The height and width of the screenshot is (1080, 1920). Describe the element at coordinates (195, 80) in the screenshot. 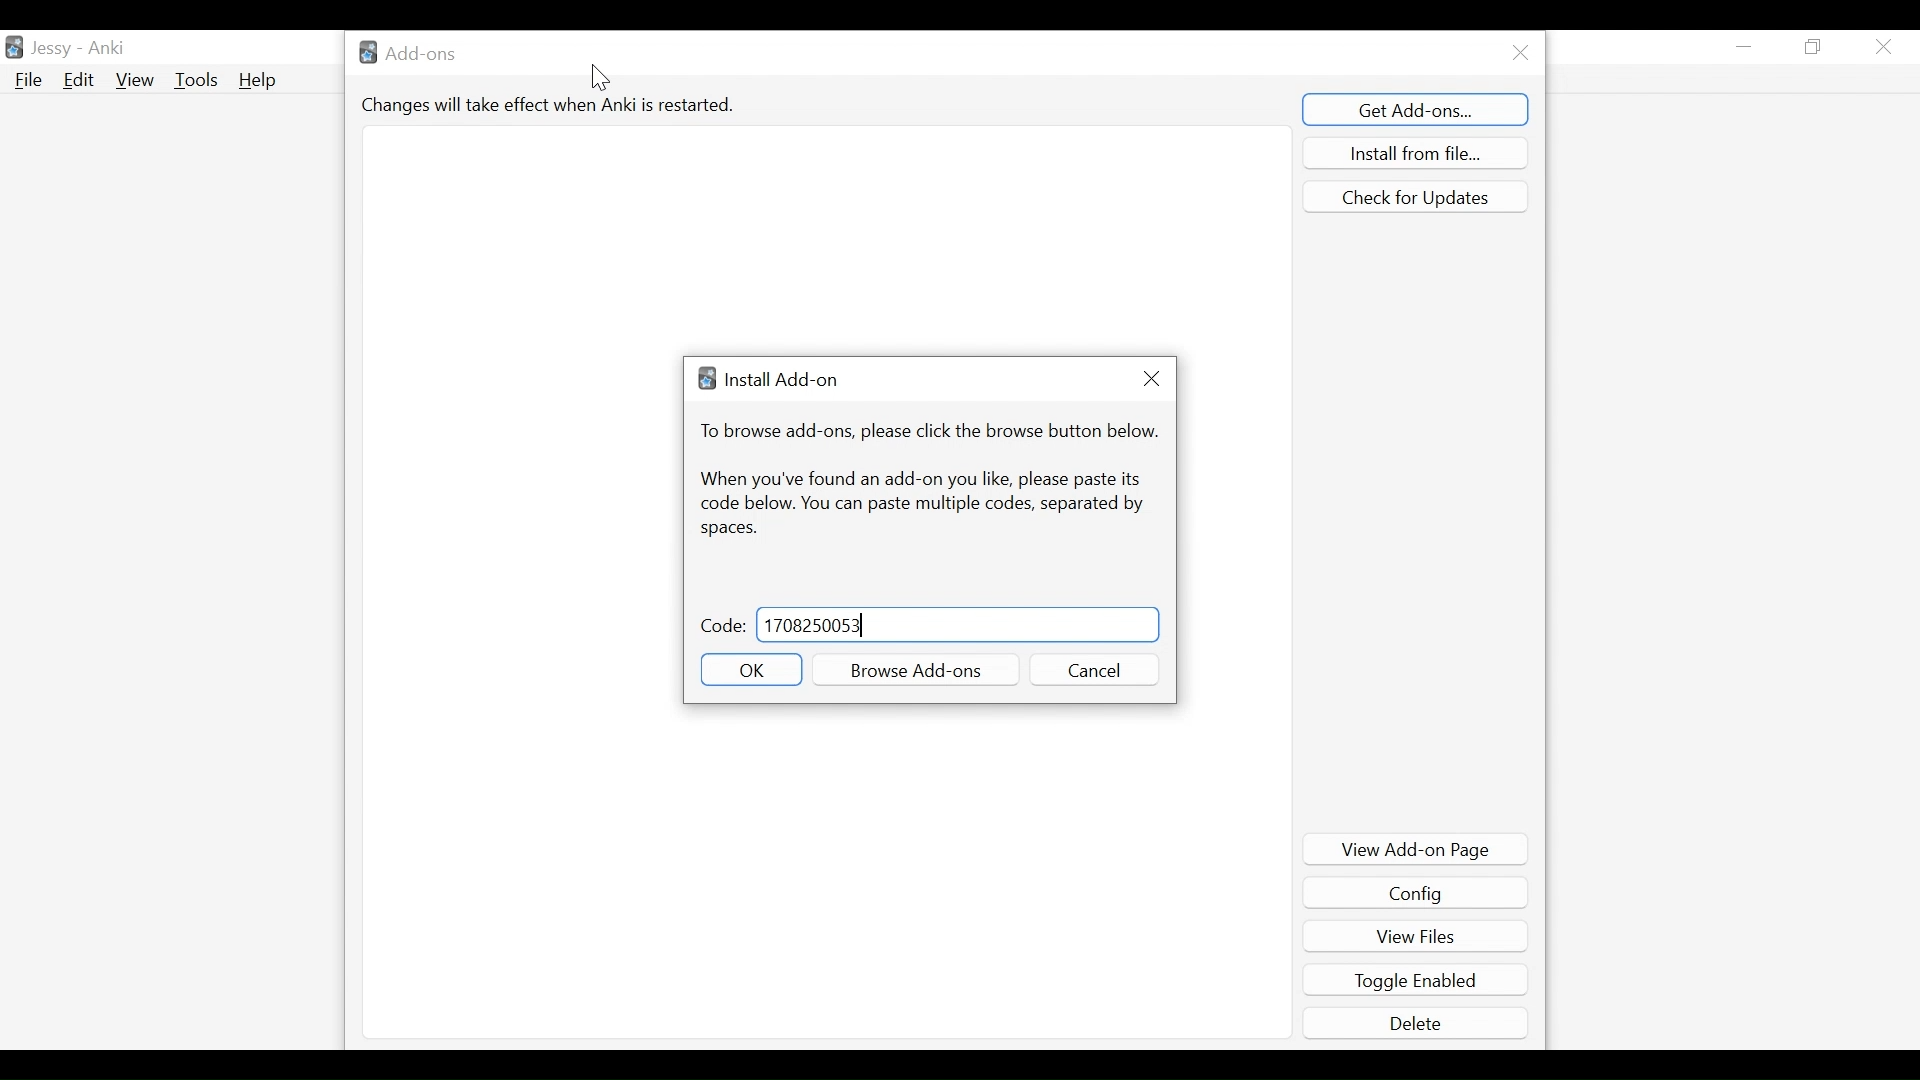

I see `Tools` at that location.